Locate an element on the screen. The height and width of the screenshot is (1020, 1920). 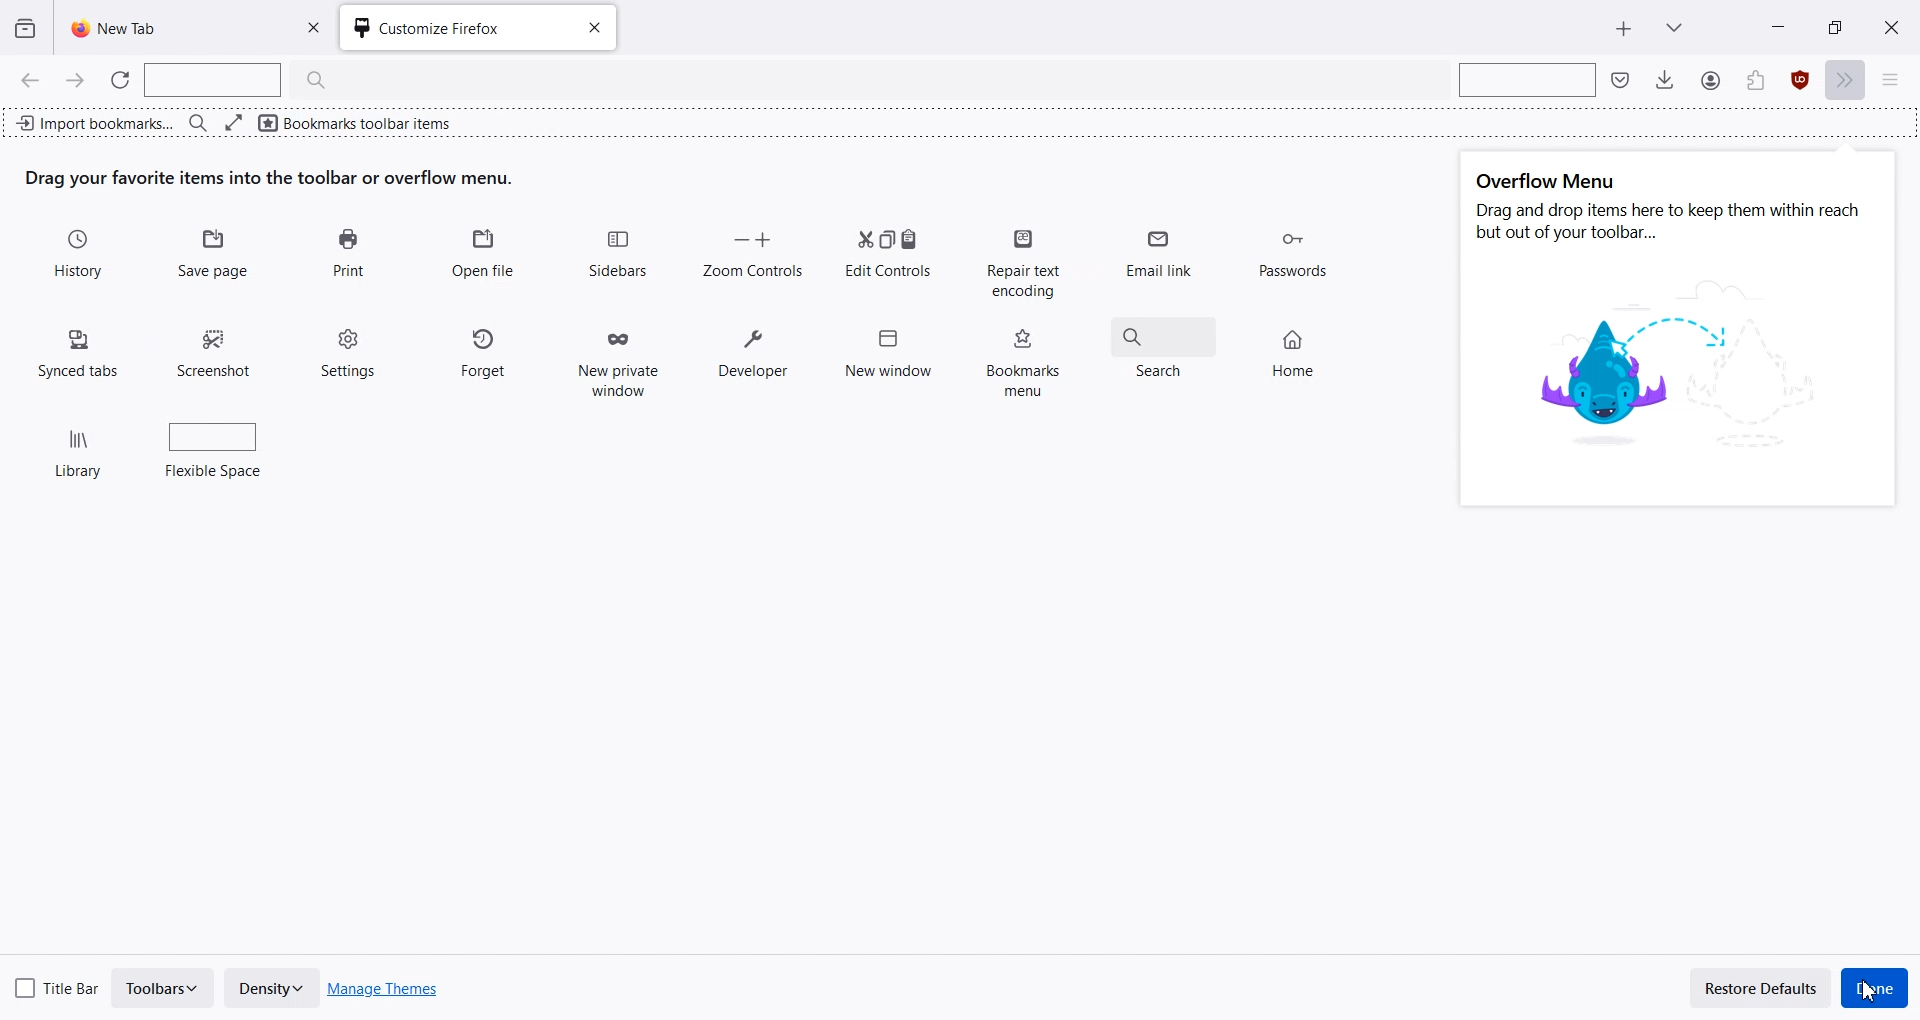
Developer is located at coordinates (753, 355).